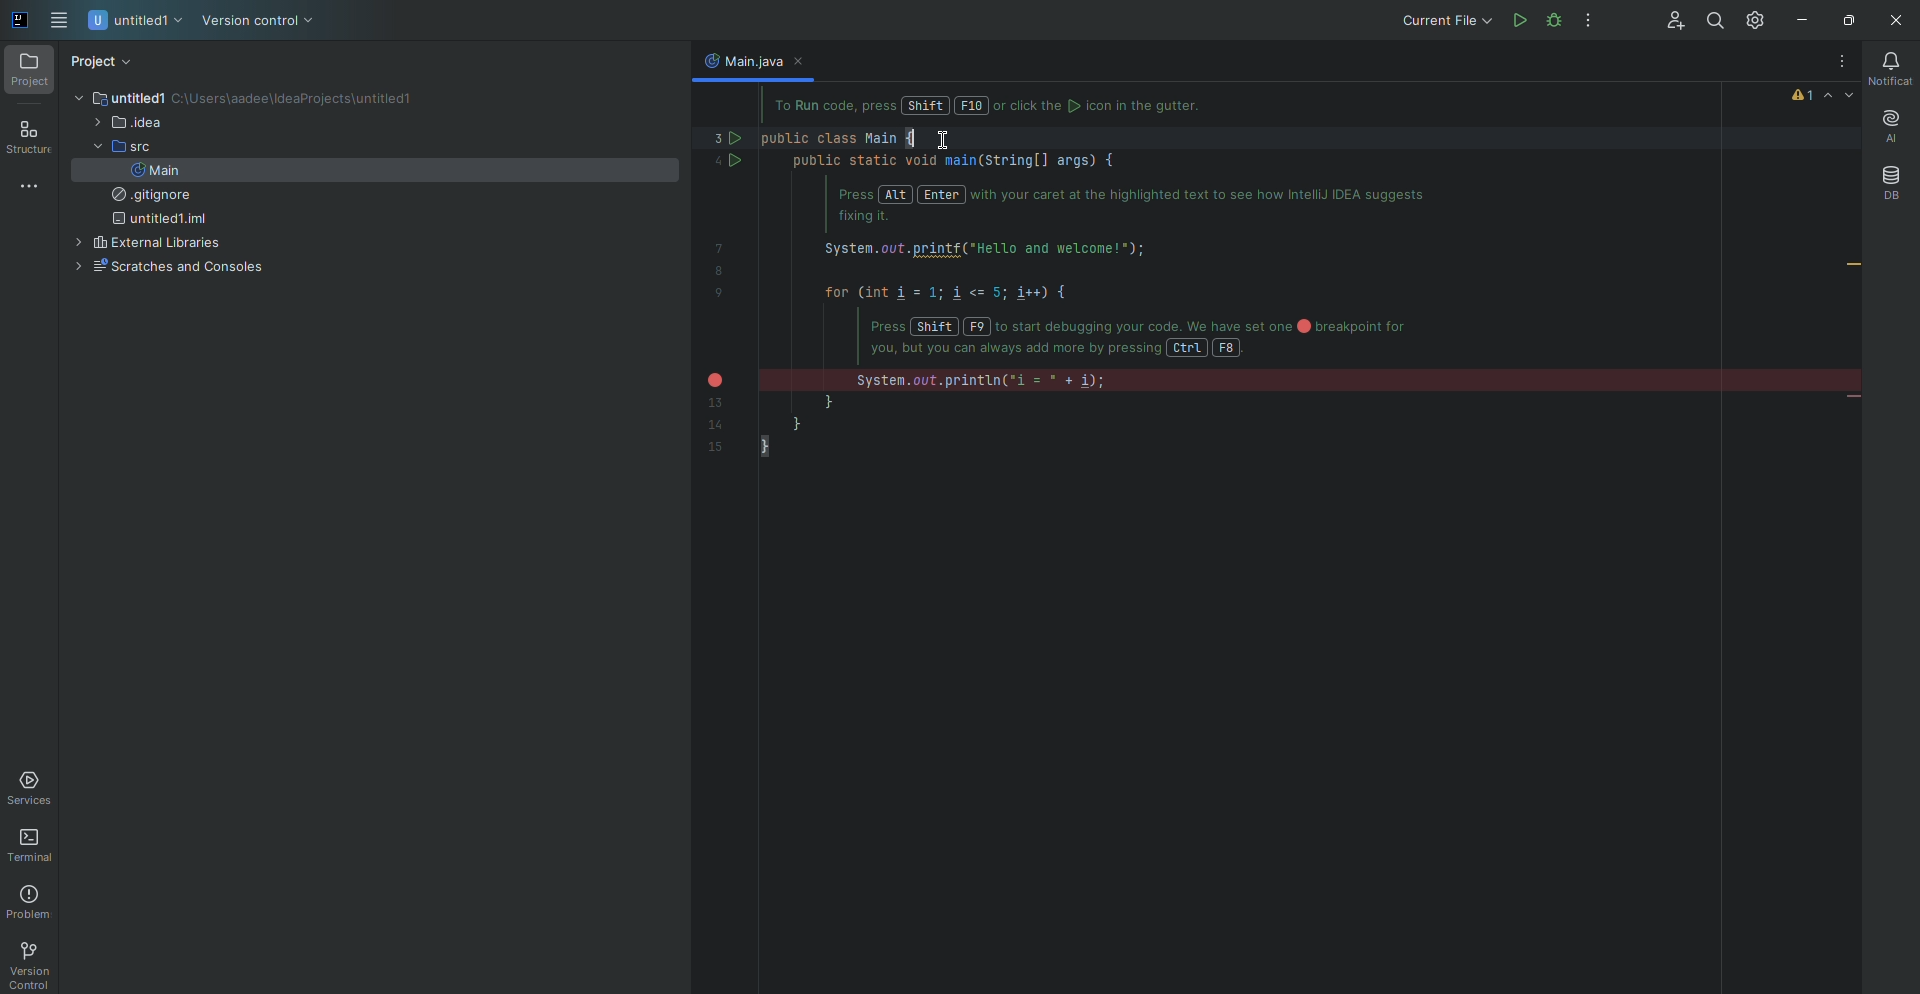 Image resolution: width=1920 pixels, height=994 pixels. What do you see at coordinates (32, 902) in the screenshot?
I see `Problems` at bounding box center [32, 902].